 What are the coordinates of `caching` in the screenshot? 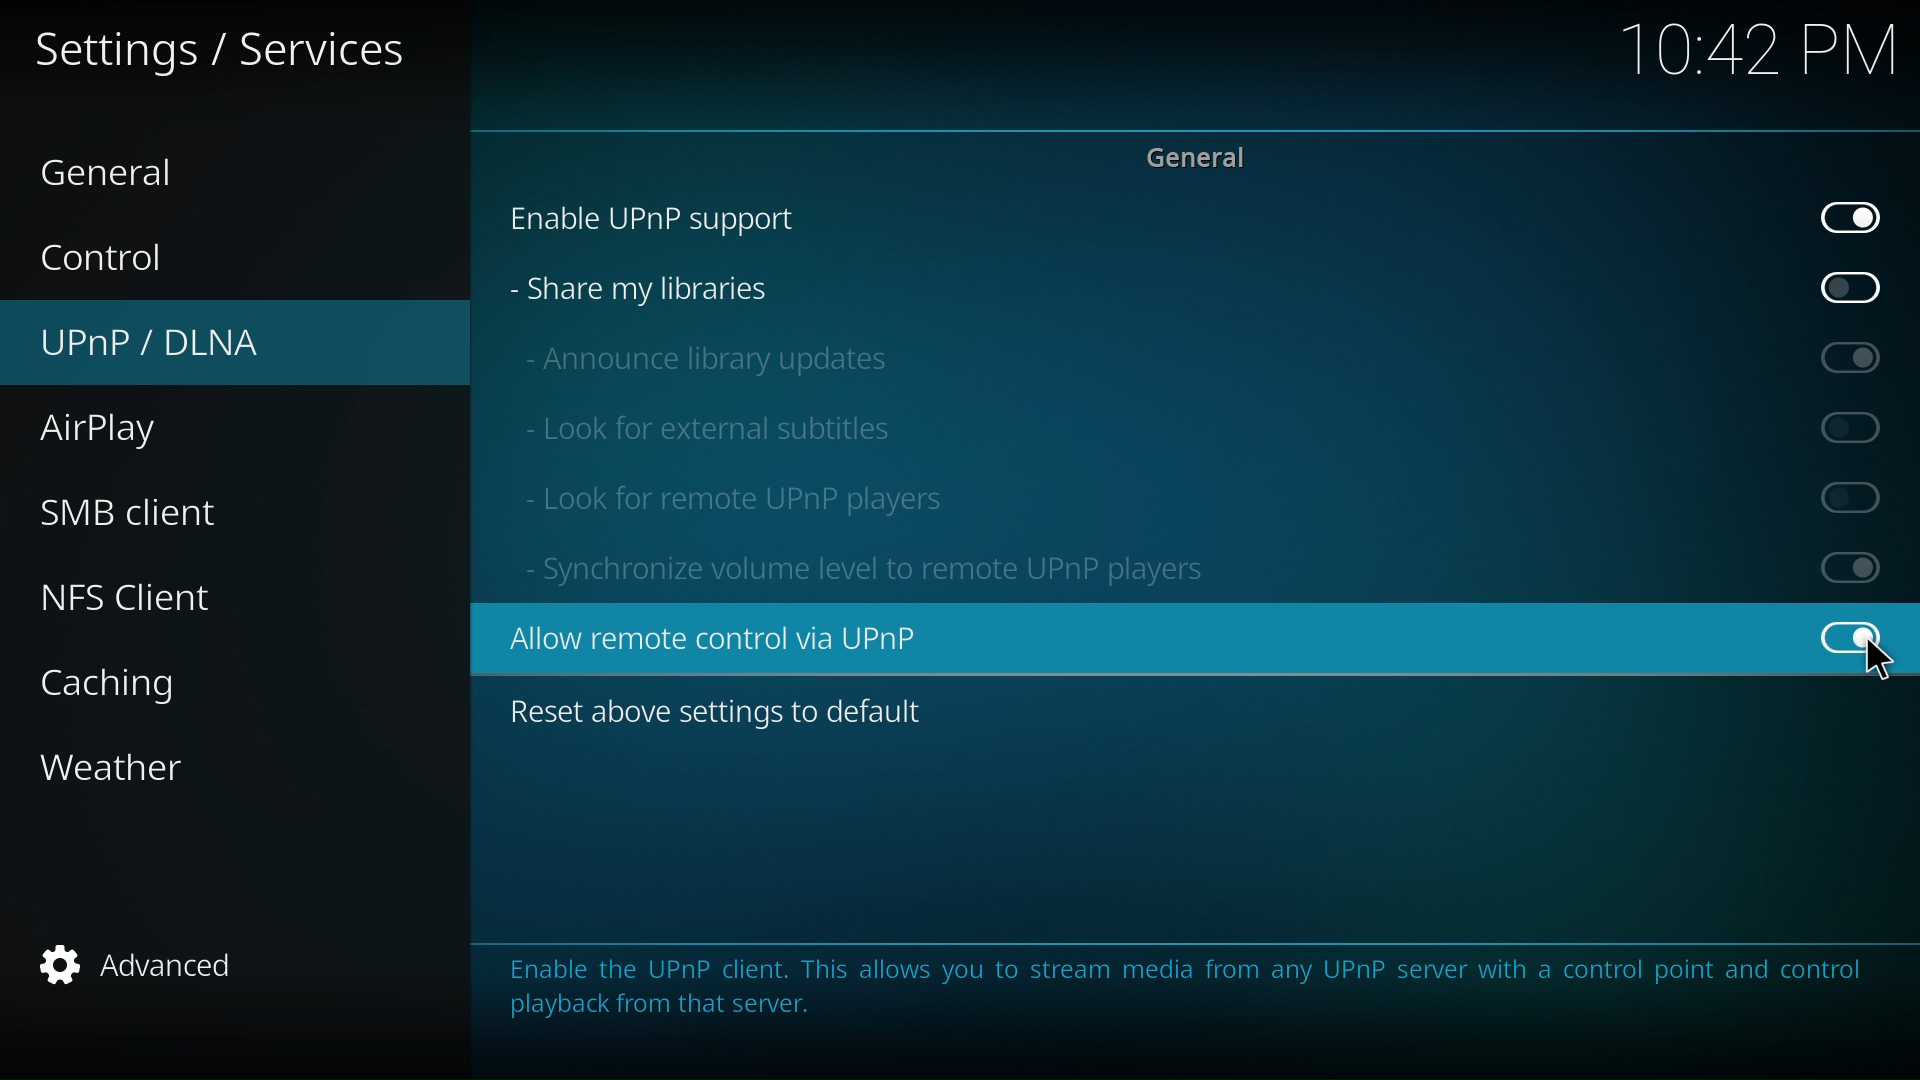 It's located at (125, 686).